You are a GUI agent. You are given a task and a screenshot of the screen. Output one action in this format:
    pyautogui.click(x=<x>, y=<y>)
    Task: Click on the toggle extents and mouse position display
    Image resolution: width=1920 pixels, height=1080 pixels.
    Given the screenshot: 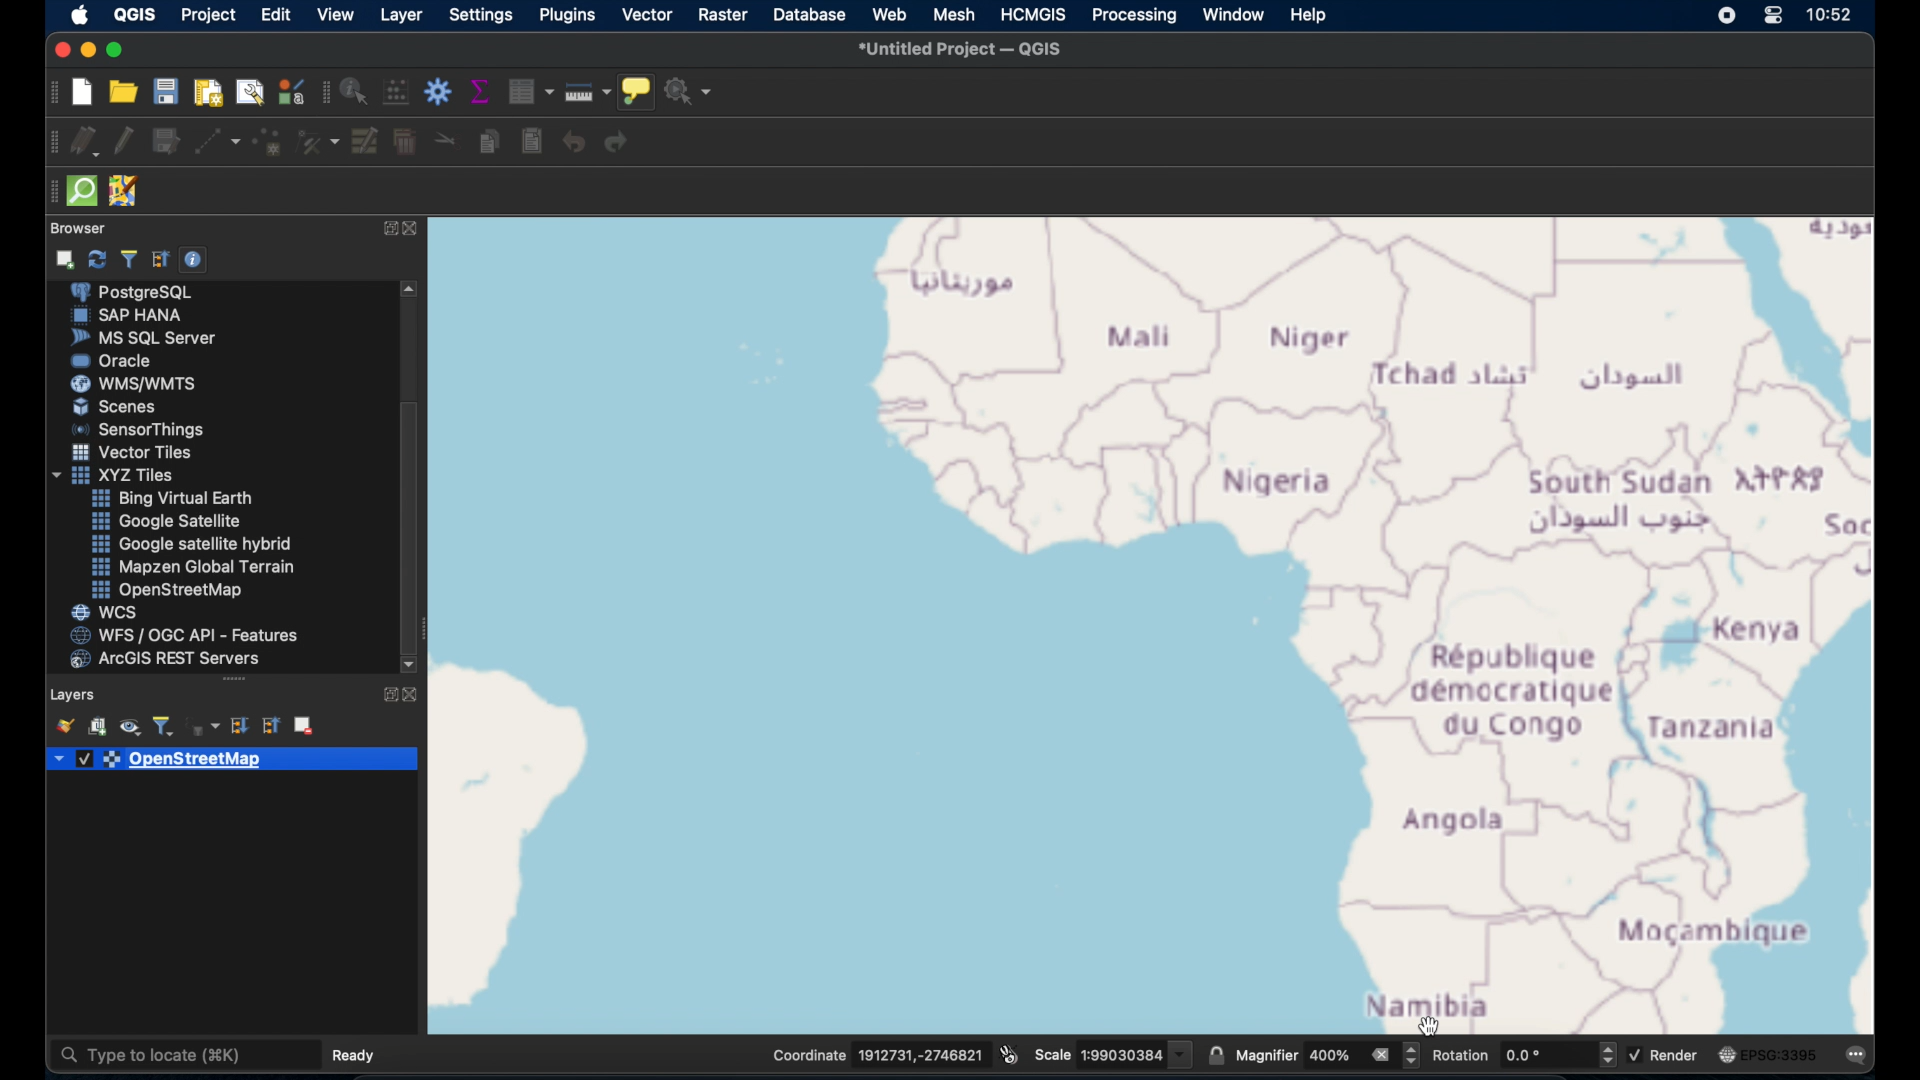 What is the action you would take?
    pyautogui.click(x=1009, y=1052)
    